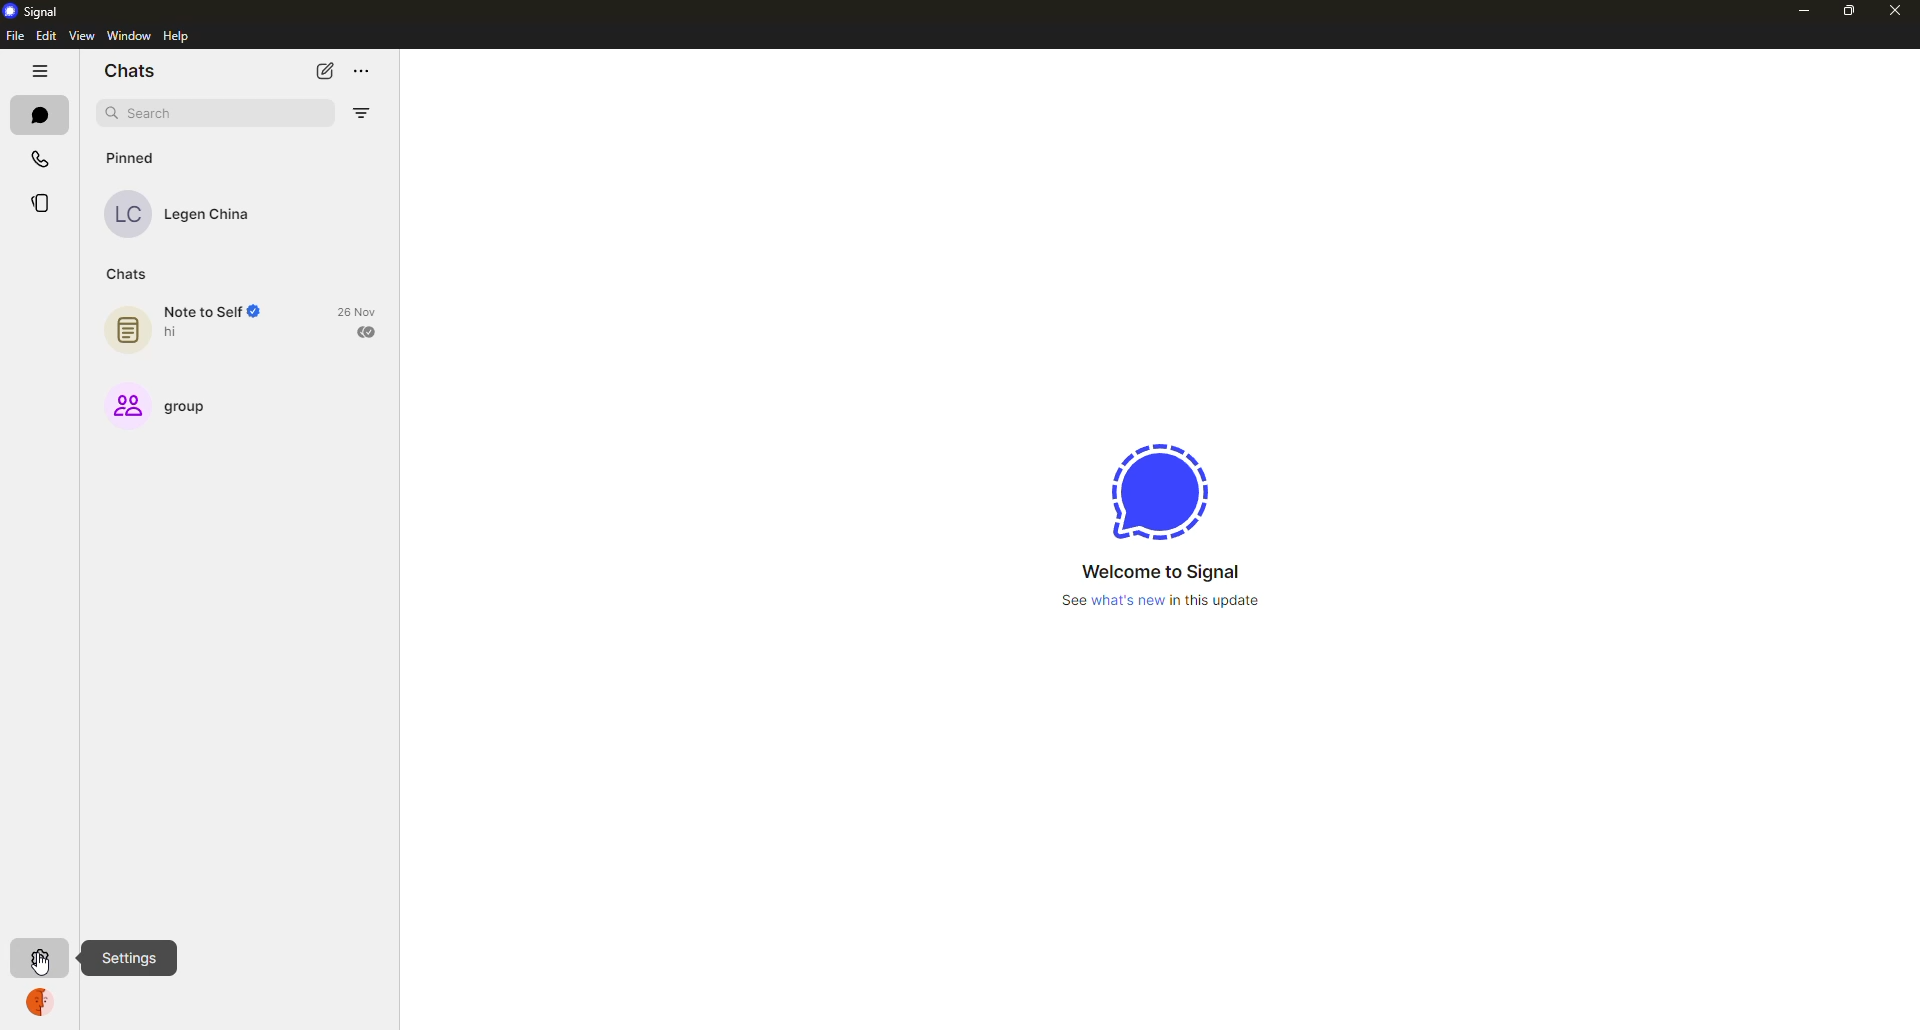  Describe the element at coordinates (136, 157) in the screenshot. I see `pinned` at that location.